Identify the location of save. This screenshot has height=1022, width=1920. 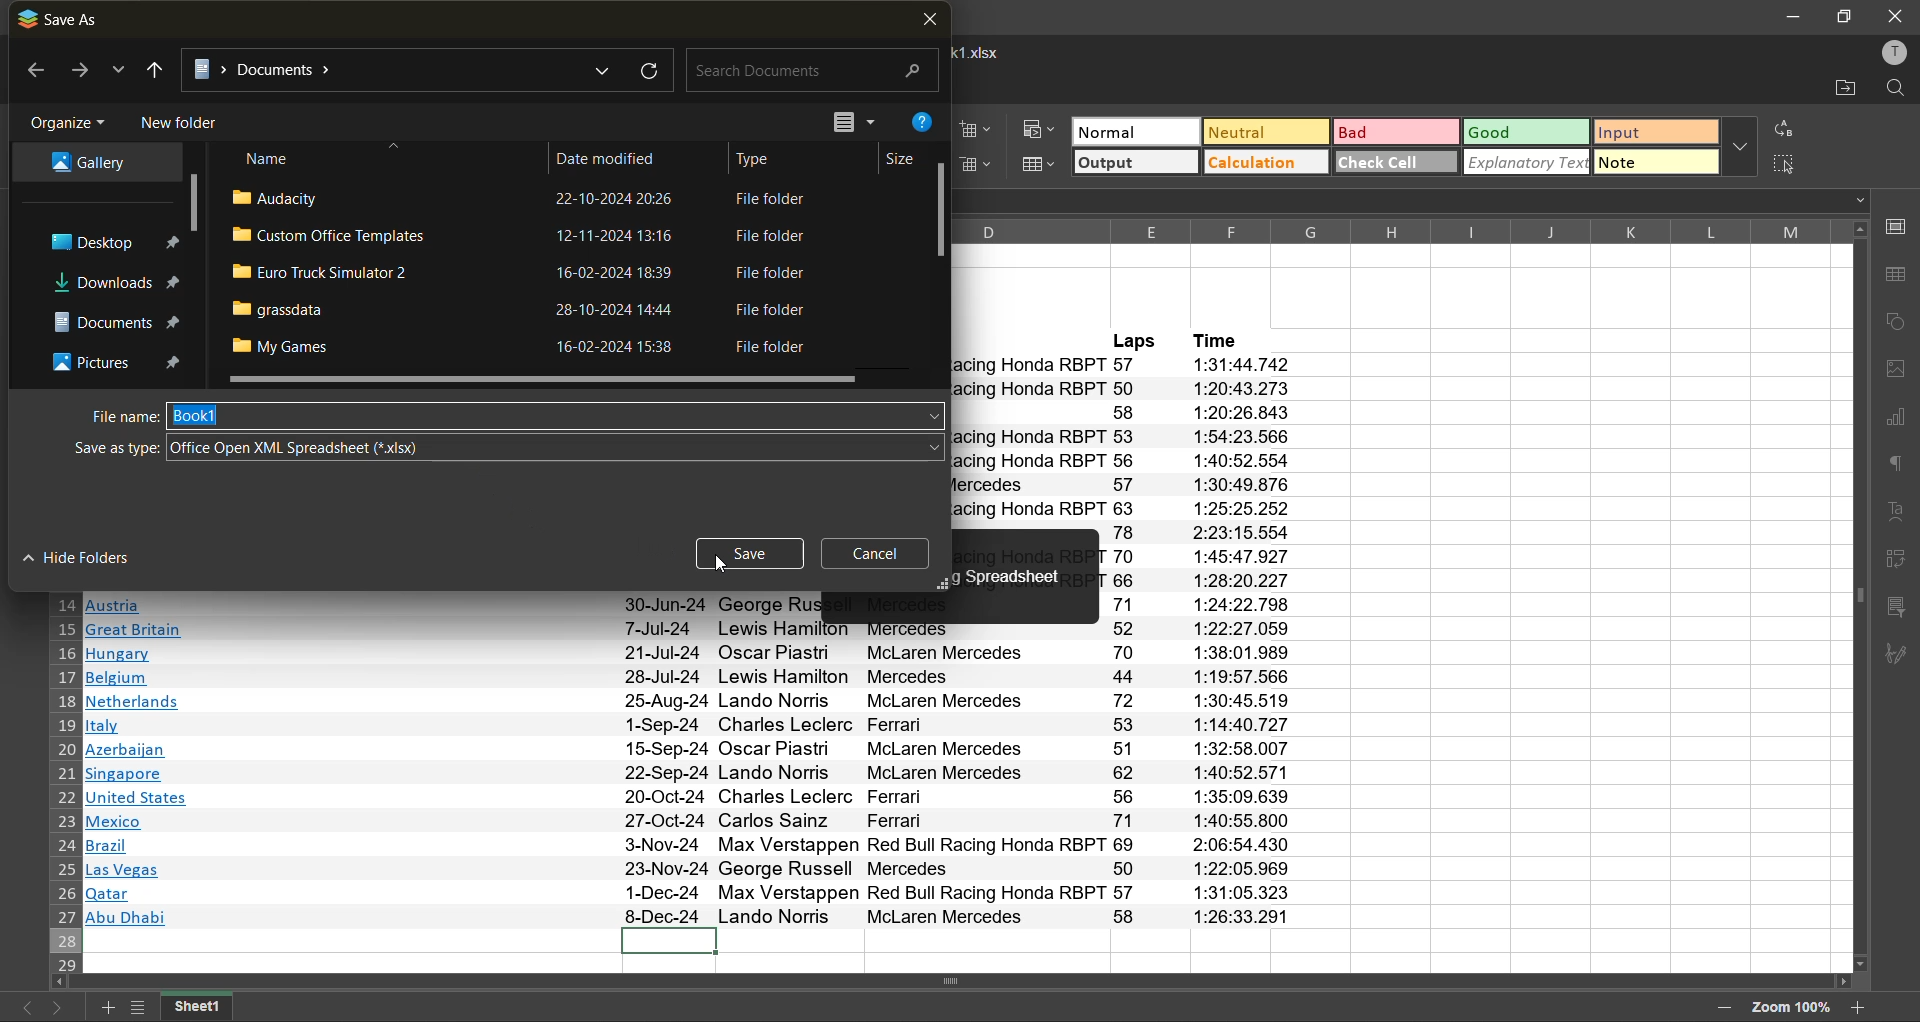
(754, 553).